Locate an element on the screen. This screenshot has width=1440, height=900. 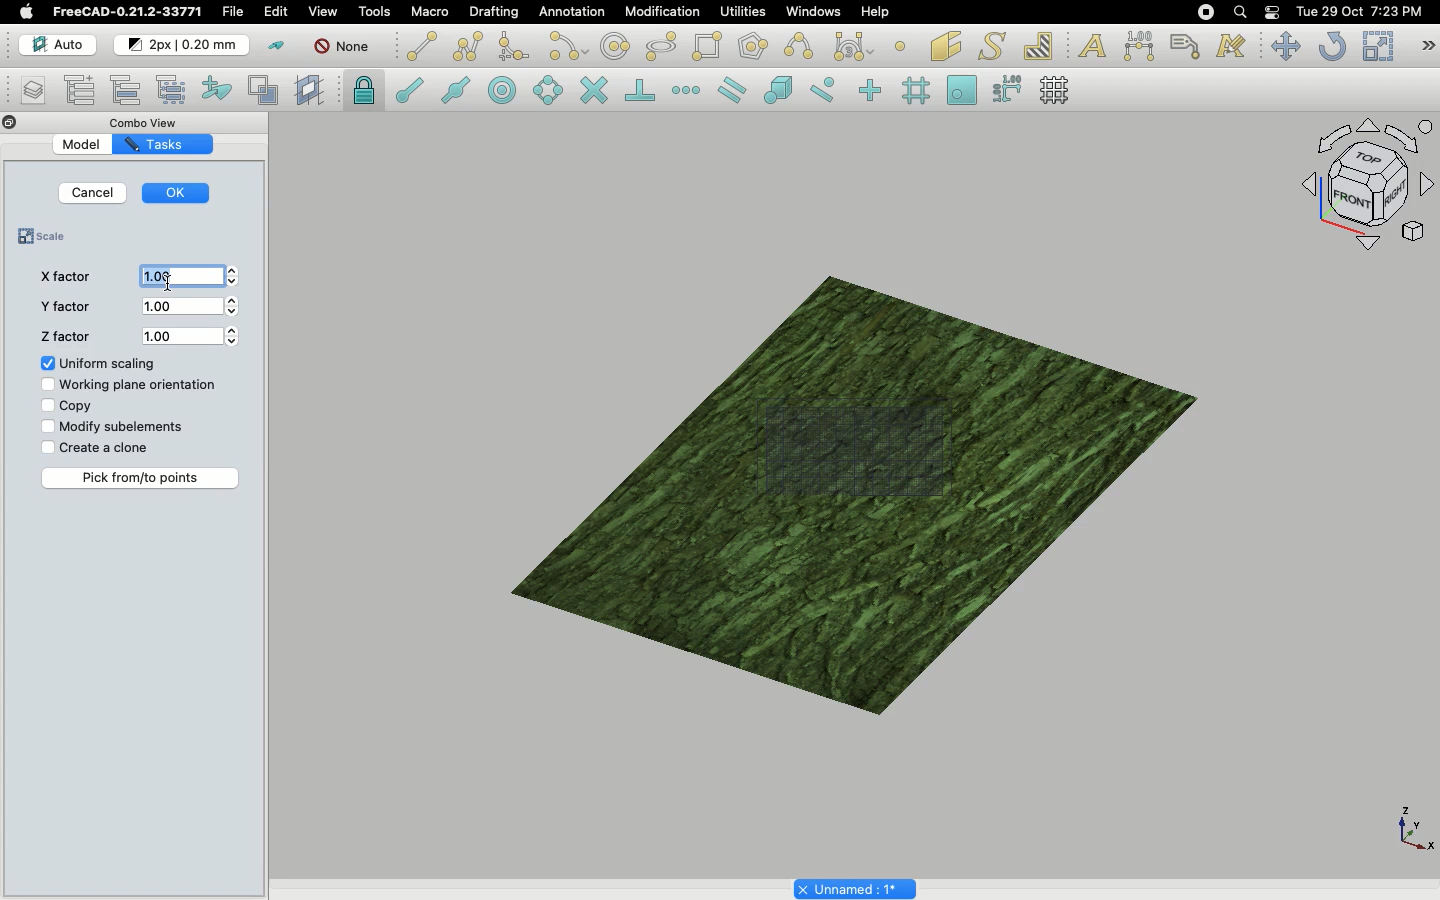
None is located at coordinates (341, 48).